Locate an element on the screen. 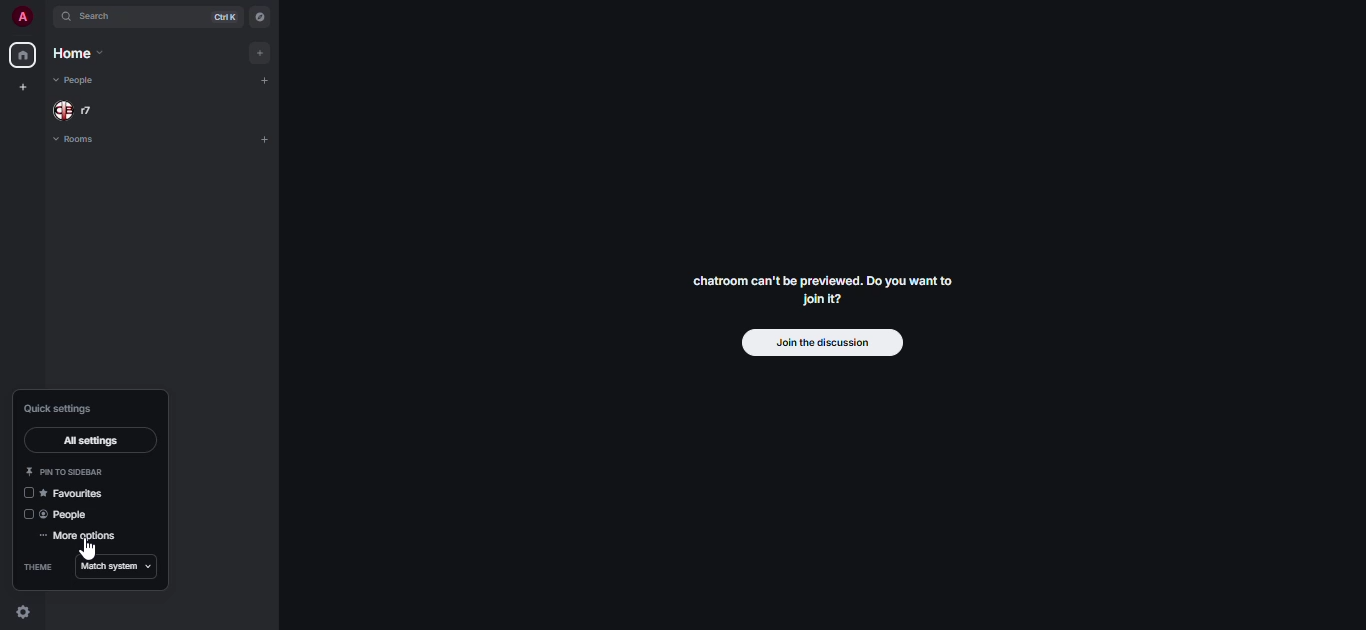  ctrl K is located at coordinates (225, 14).